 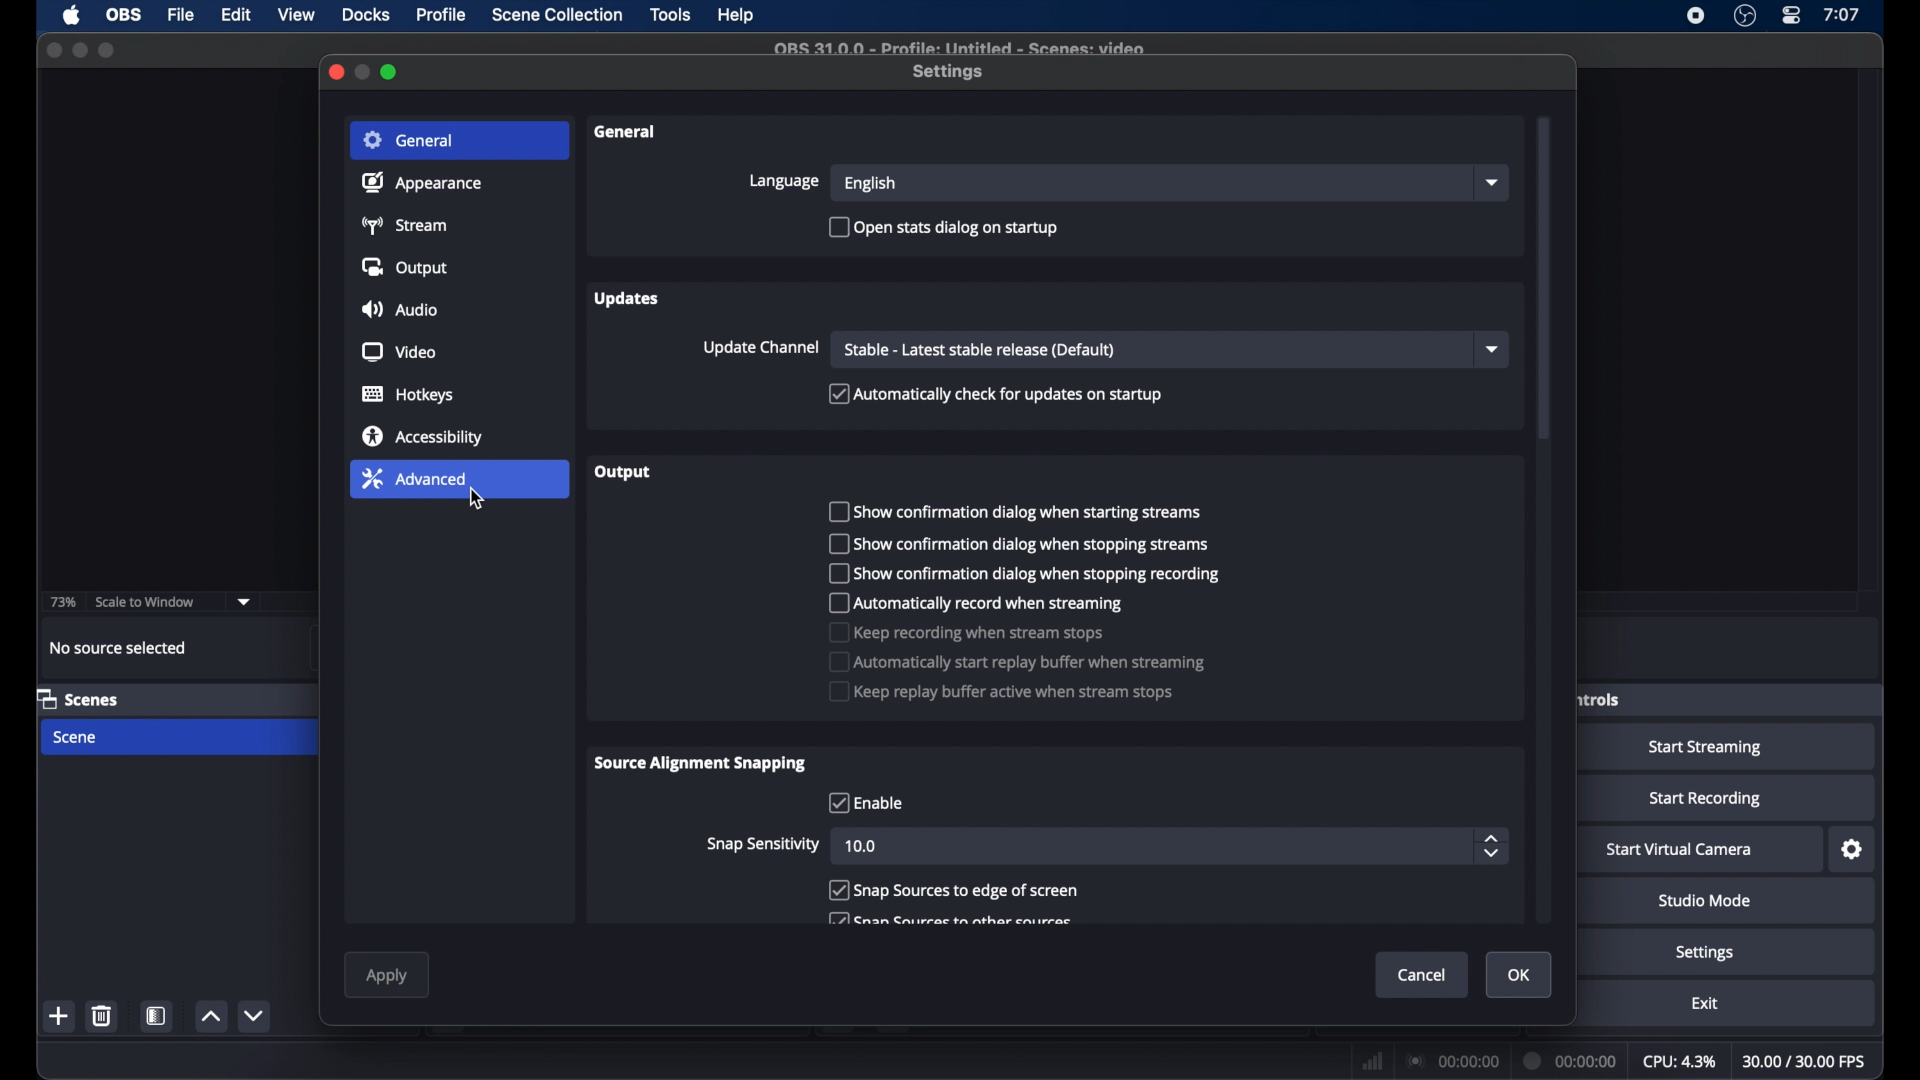 What do you see at coordinates (366, 15) in the screenshot?
I see `docks` at bounding box center [366, 15].